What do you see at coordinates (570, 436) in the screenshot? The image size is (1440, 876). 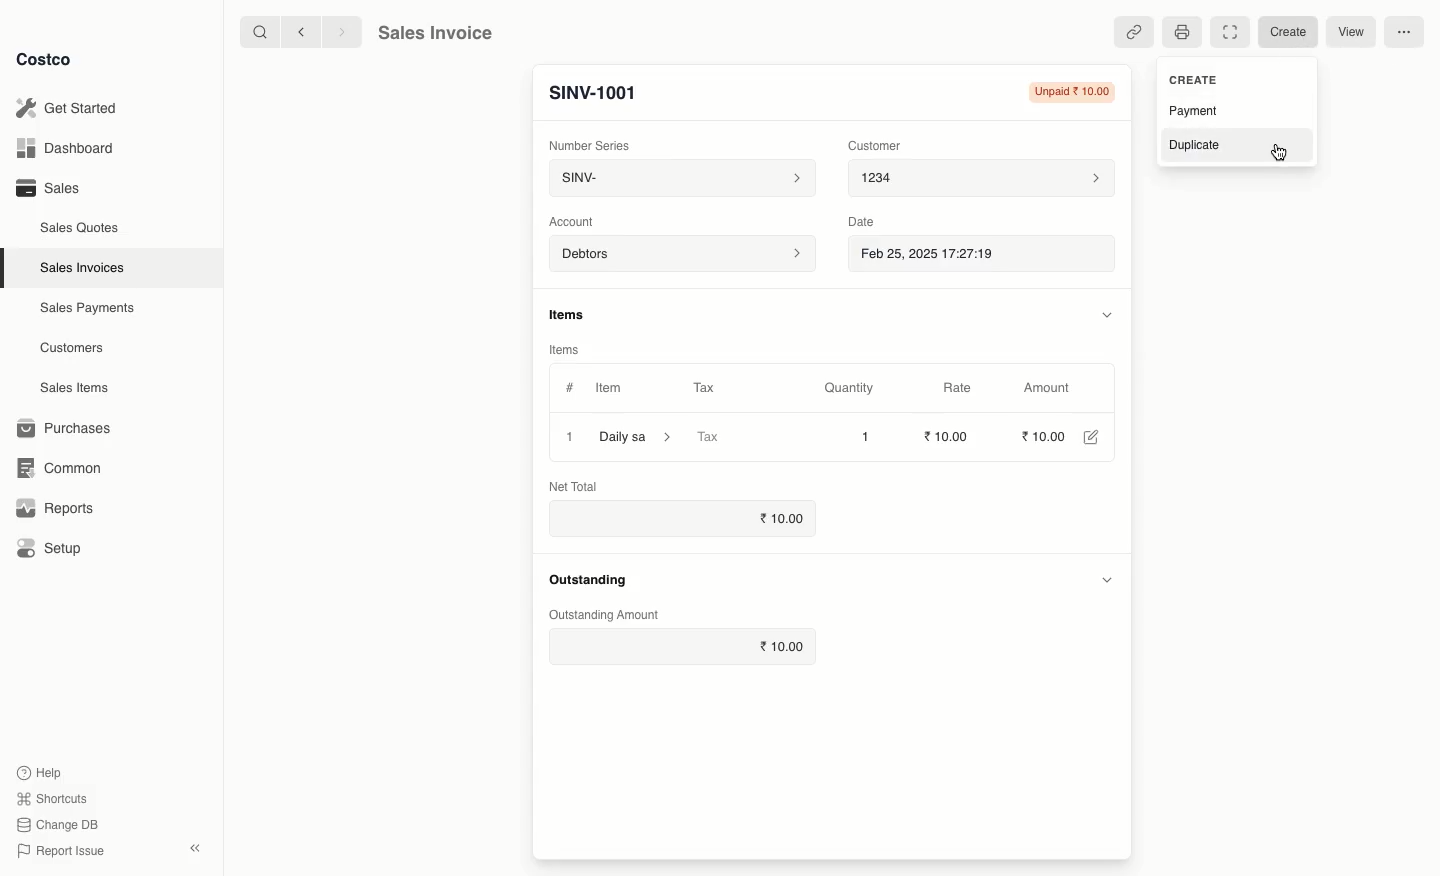 I see `1` at bounding box center [570, 436].